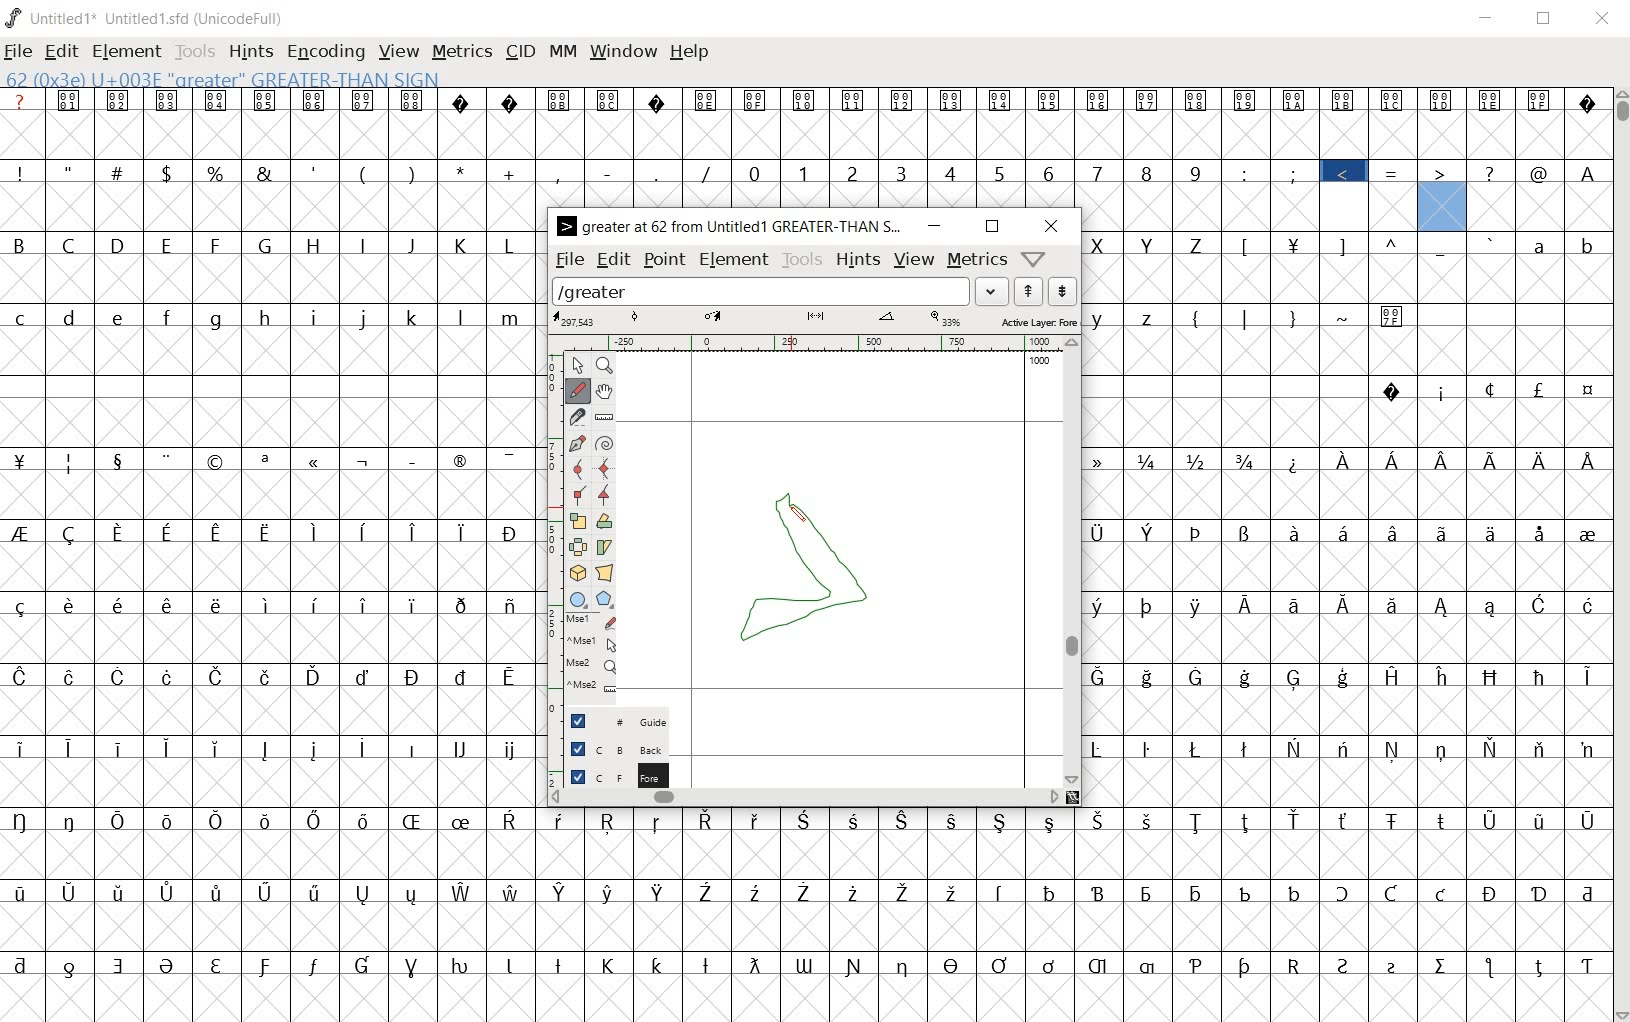 This screenshot has width=1630, height=1022. Describe the element at coordinates (961, 147) in the screenshot. I see `glyph characters` at that location.